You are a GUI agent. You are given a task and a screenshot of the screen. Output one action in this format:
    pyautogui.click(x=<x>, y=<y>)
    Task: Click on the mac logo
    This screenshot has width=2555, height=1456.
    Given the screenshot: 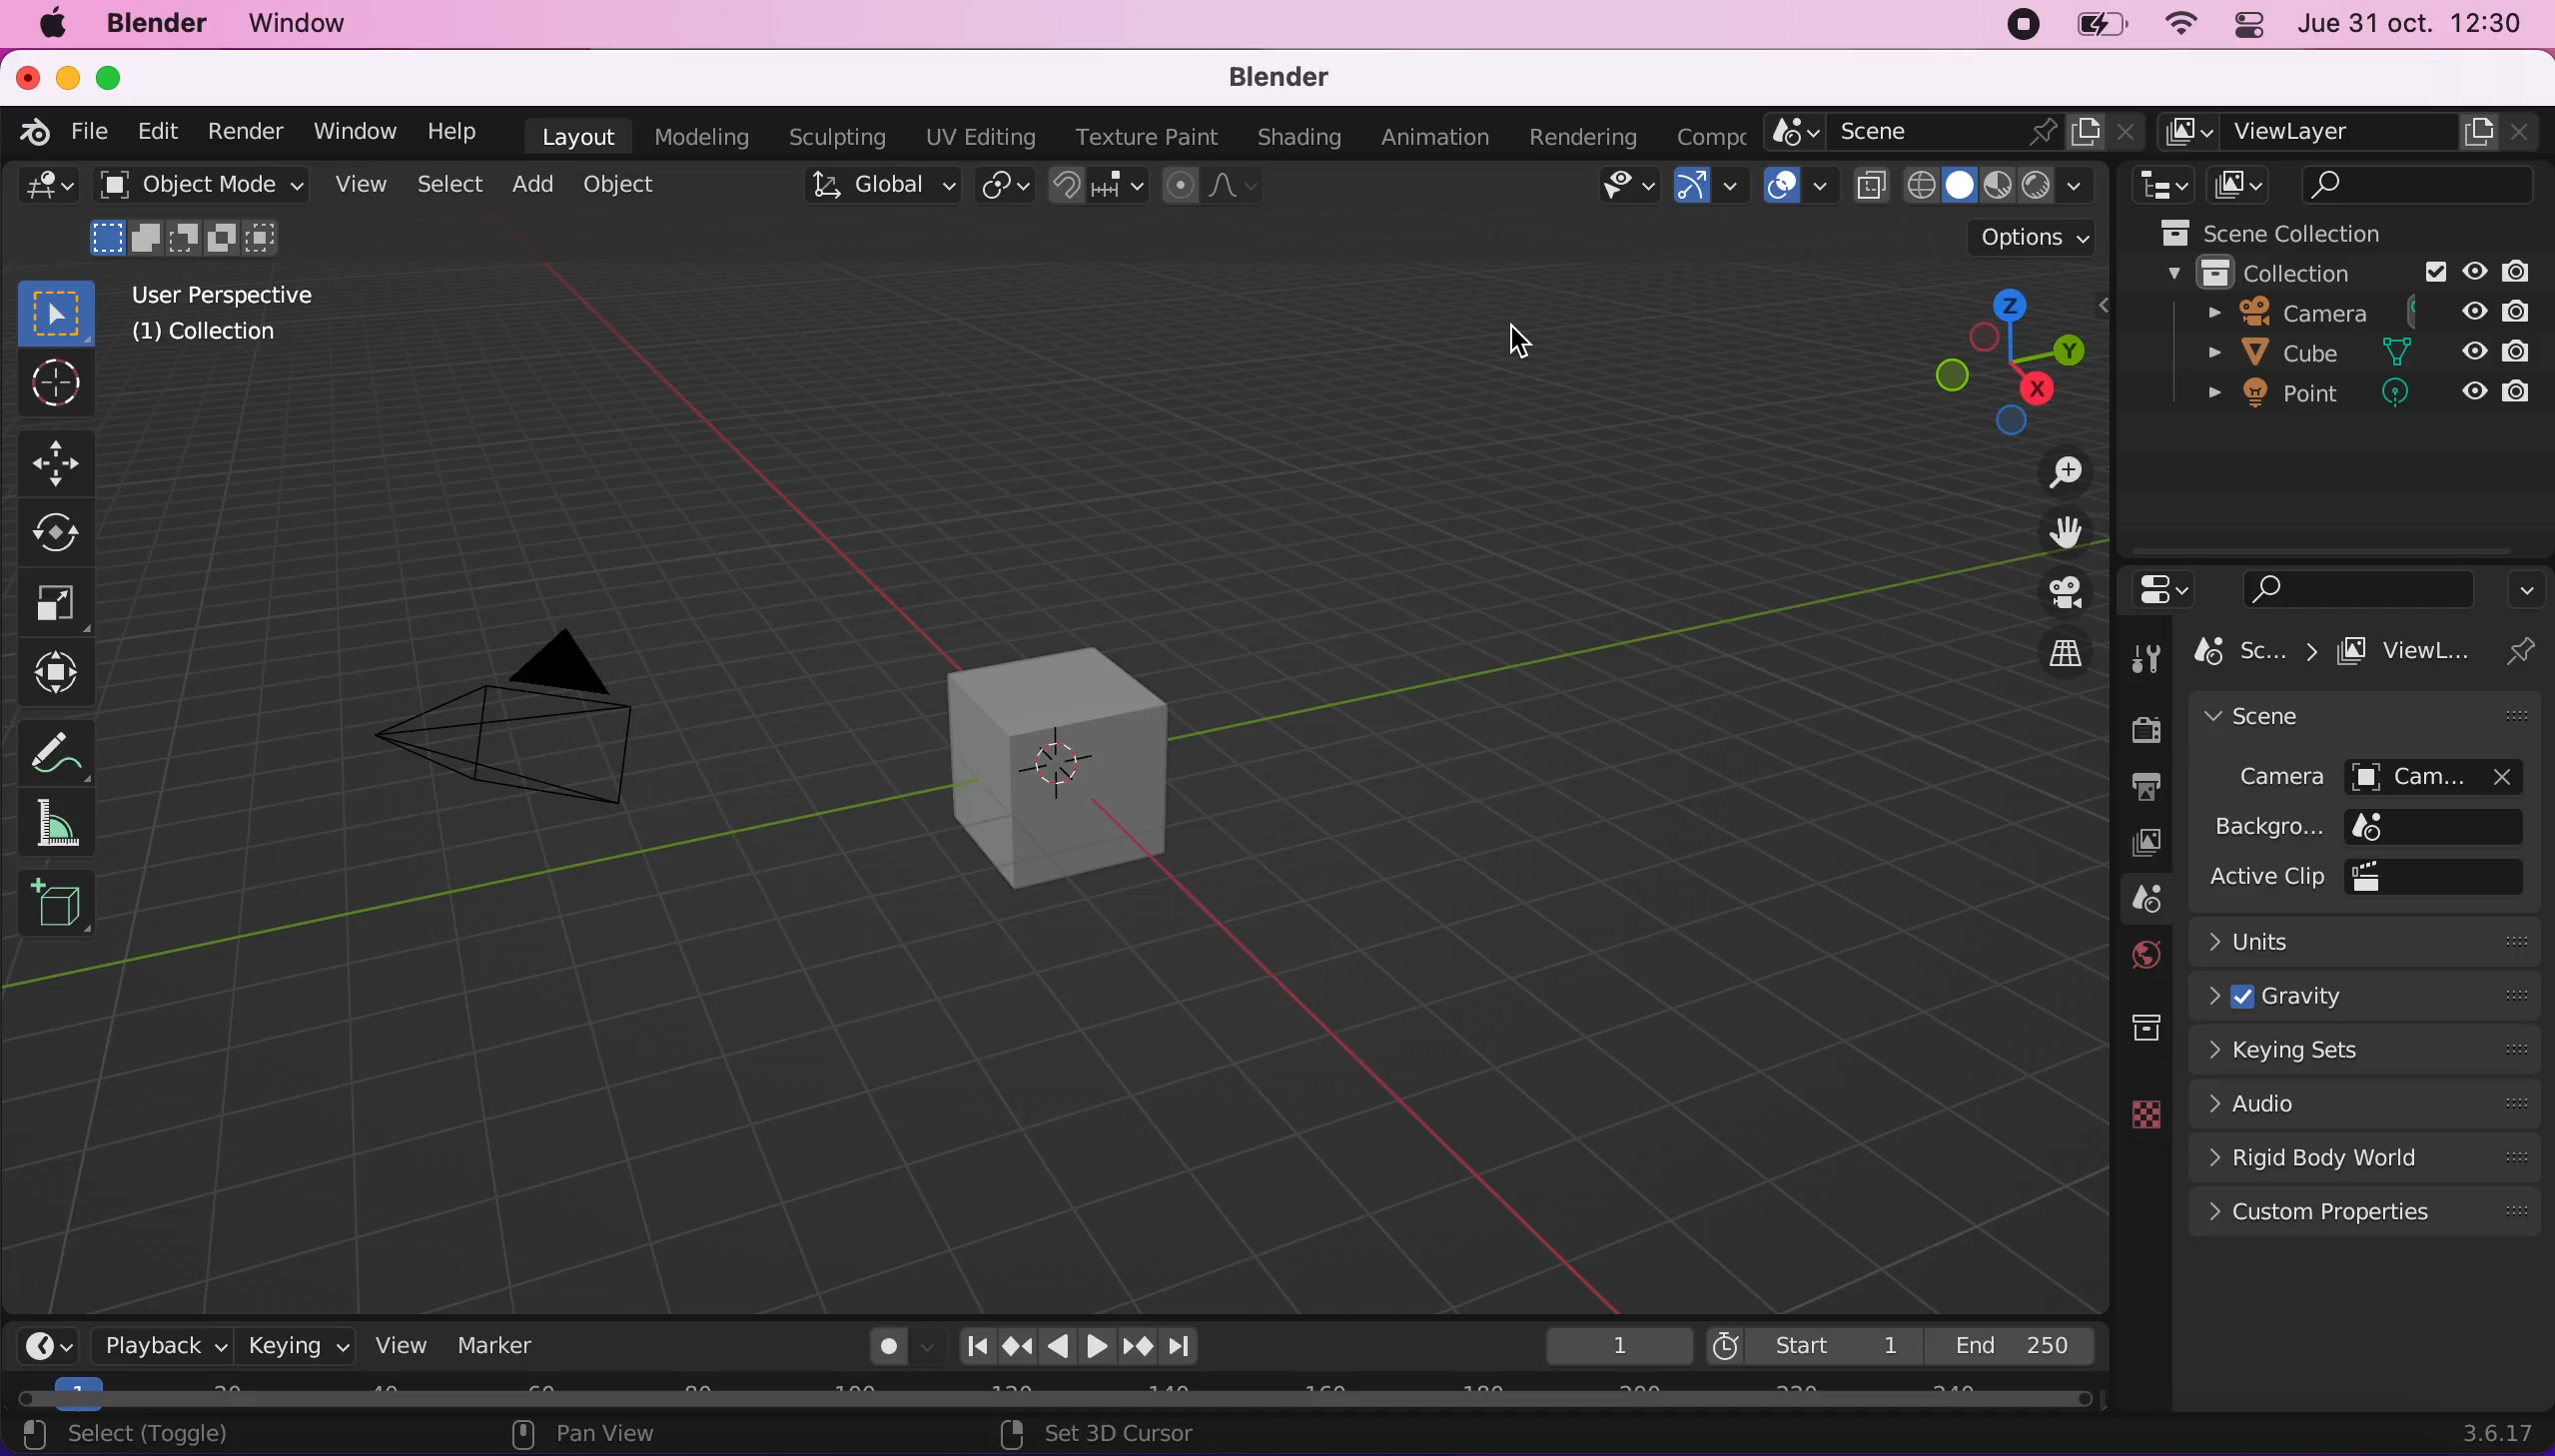 What is the action you would take?
    pyautogui.click(x=57, y=26)
    